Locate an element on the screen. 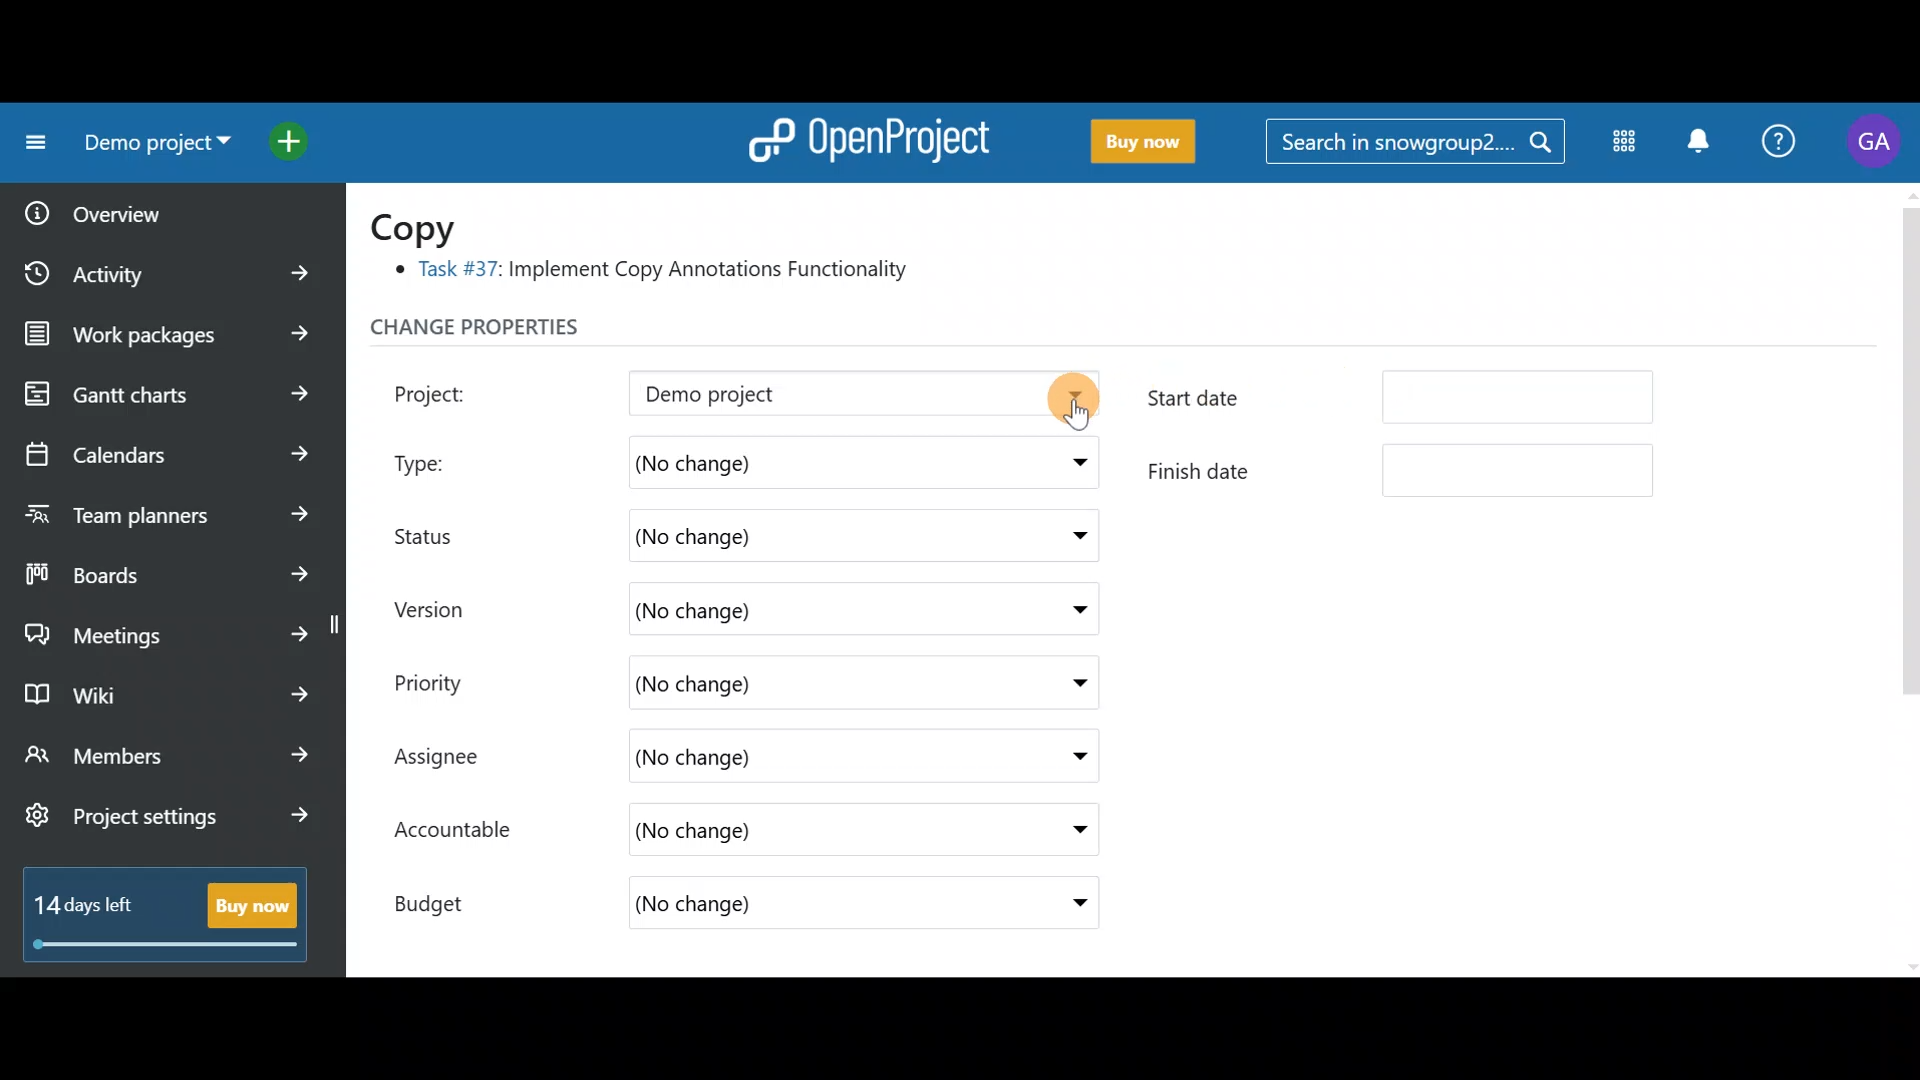  Budget drop down is located at coordinates (1067, 903).